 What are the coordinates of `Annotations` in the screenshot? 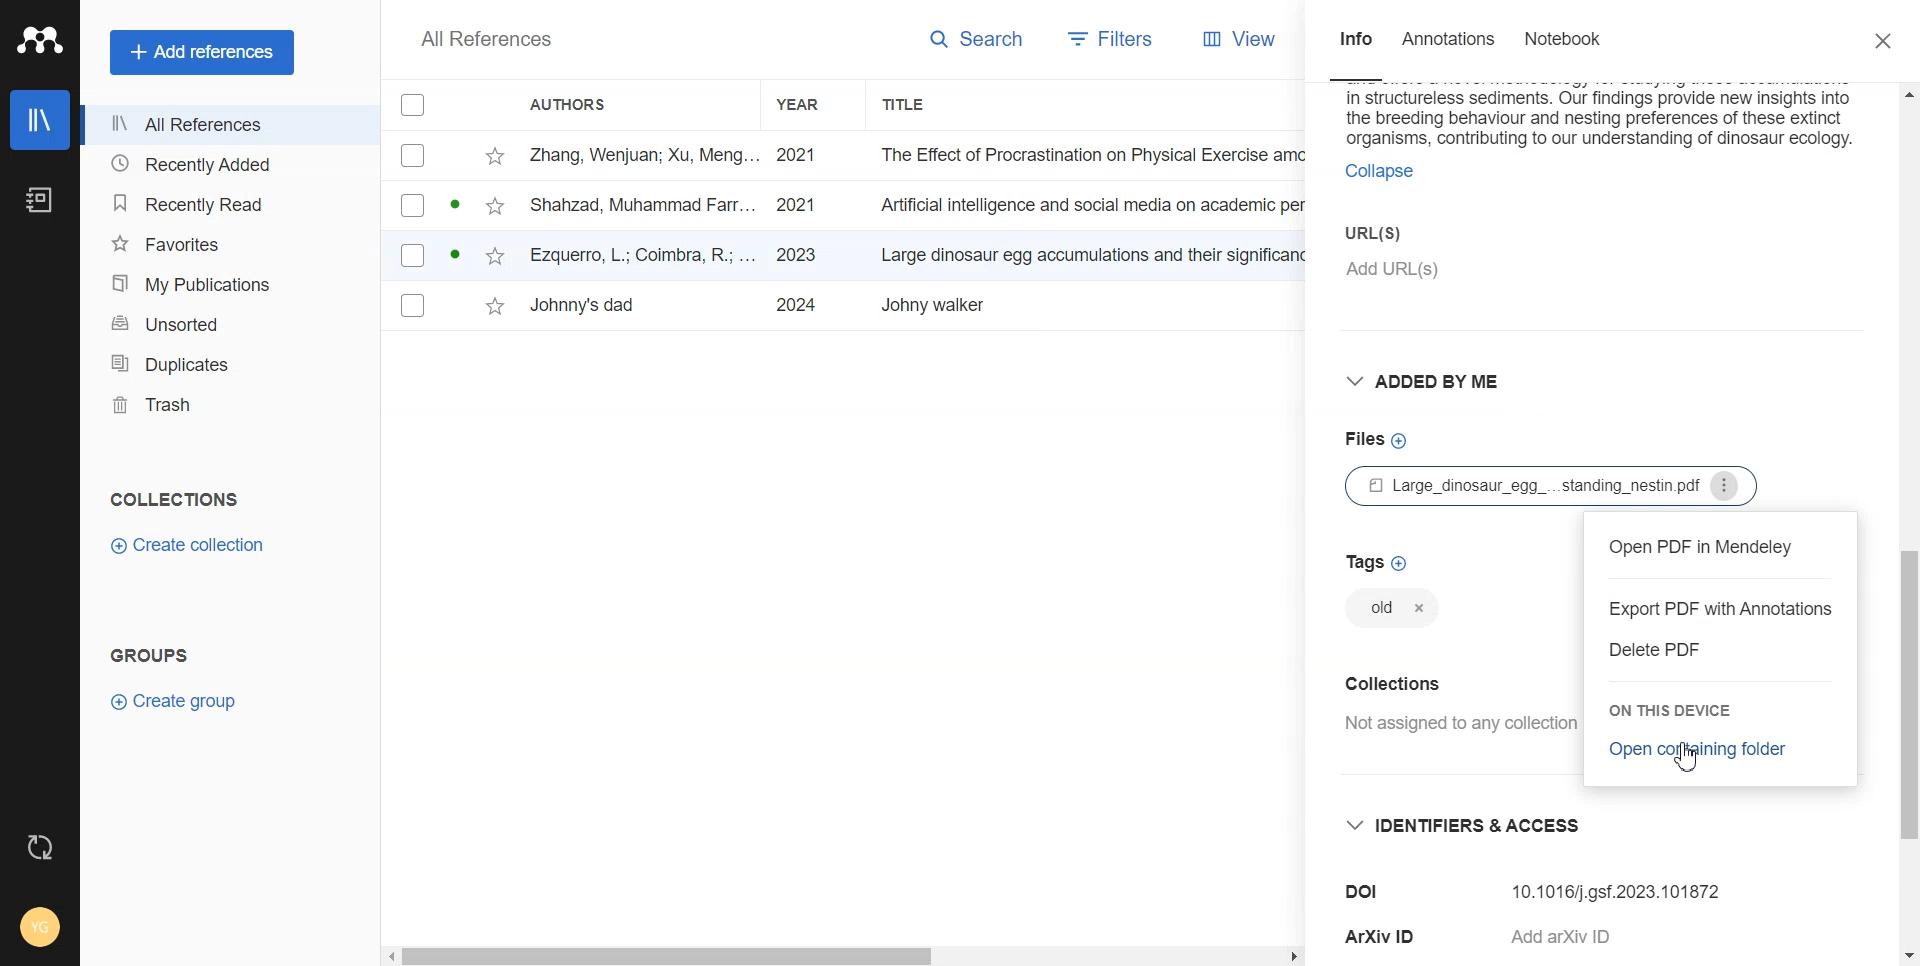 It's located at (1451, 40).